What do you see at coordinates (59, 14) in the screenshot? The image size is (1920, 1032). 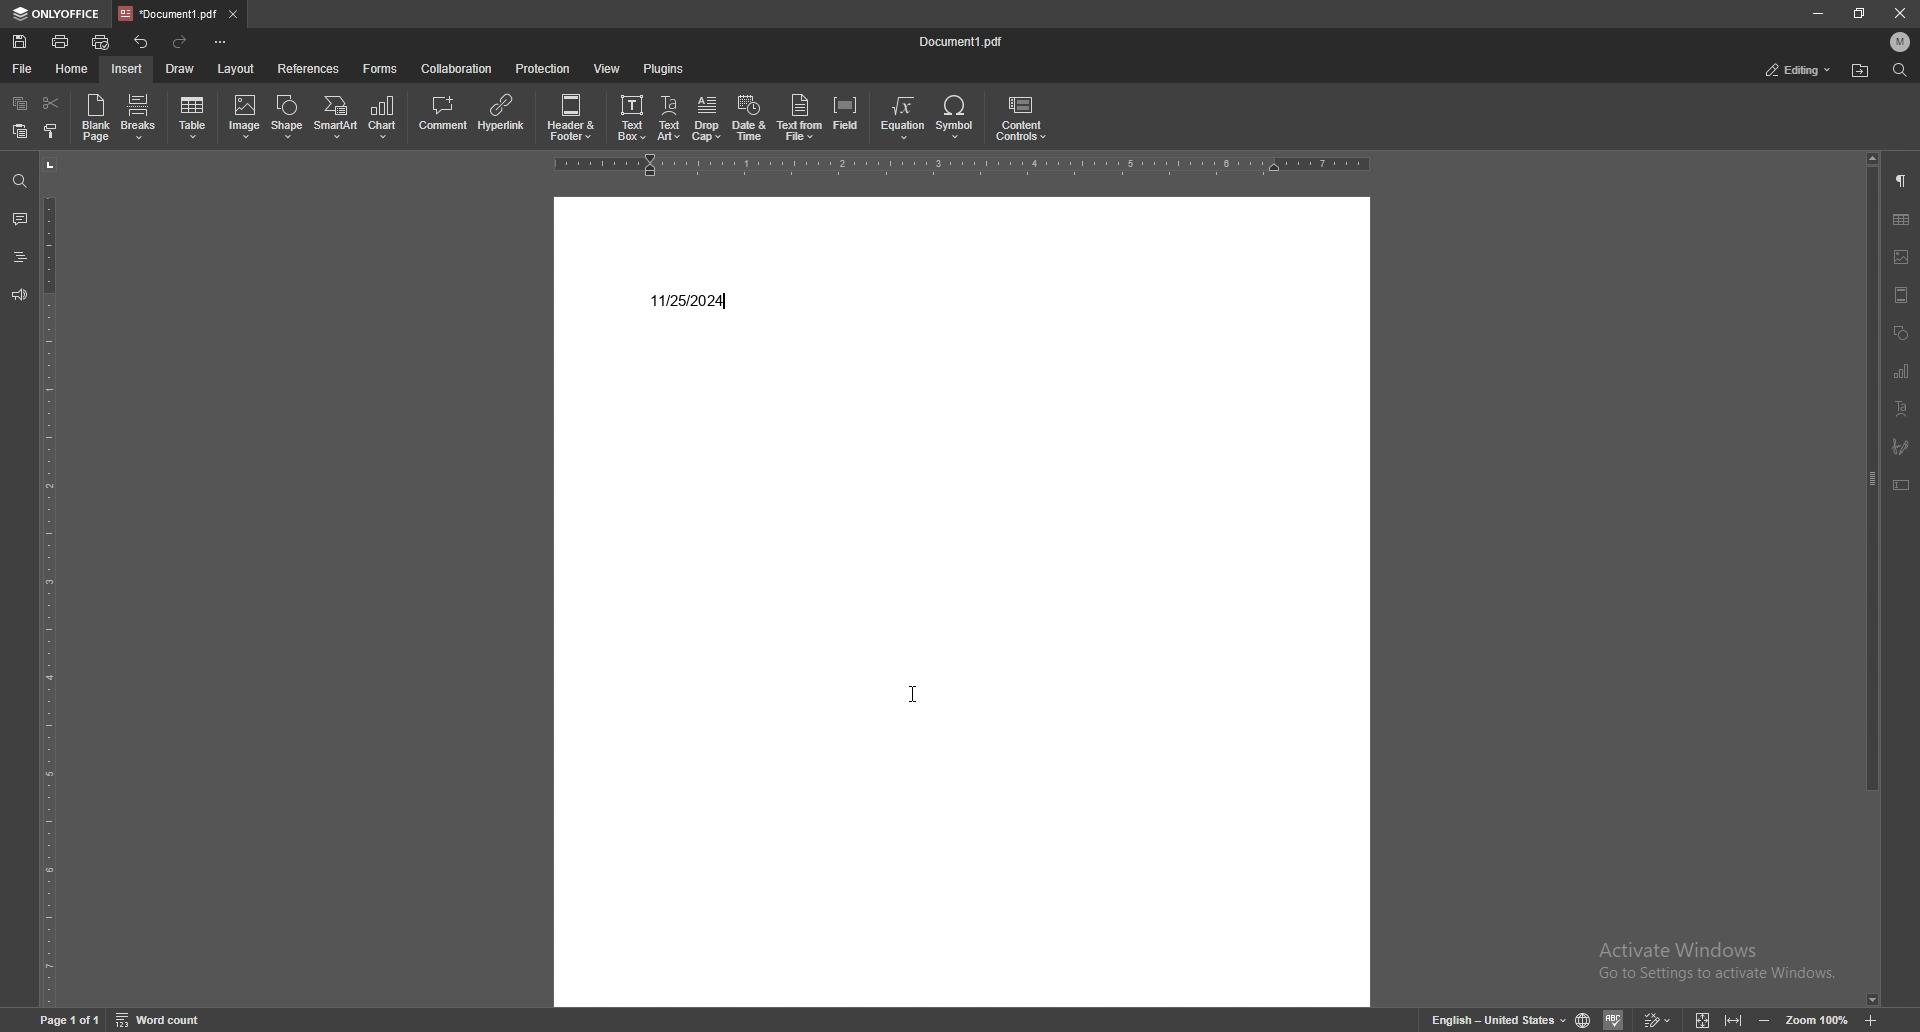 I see `onlyoffice` at bounding box center [59, 14].